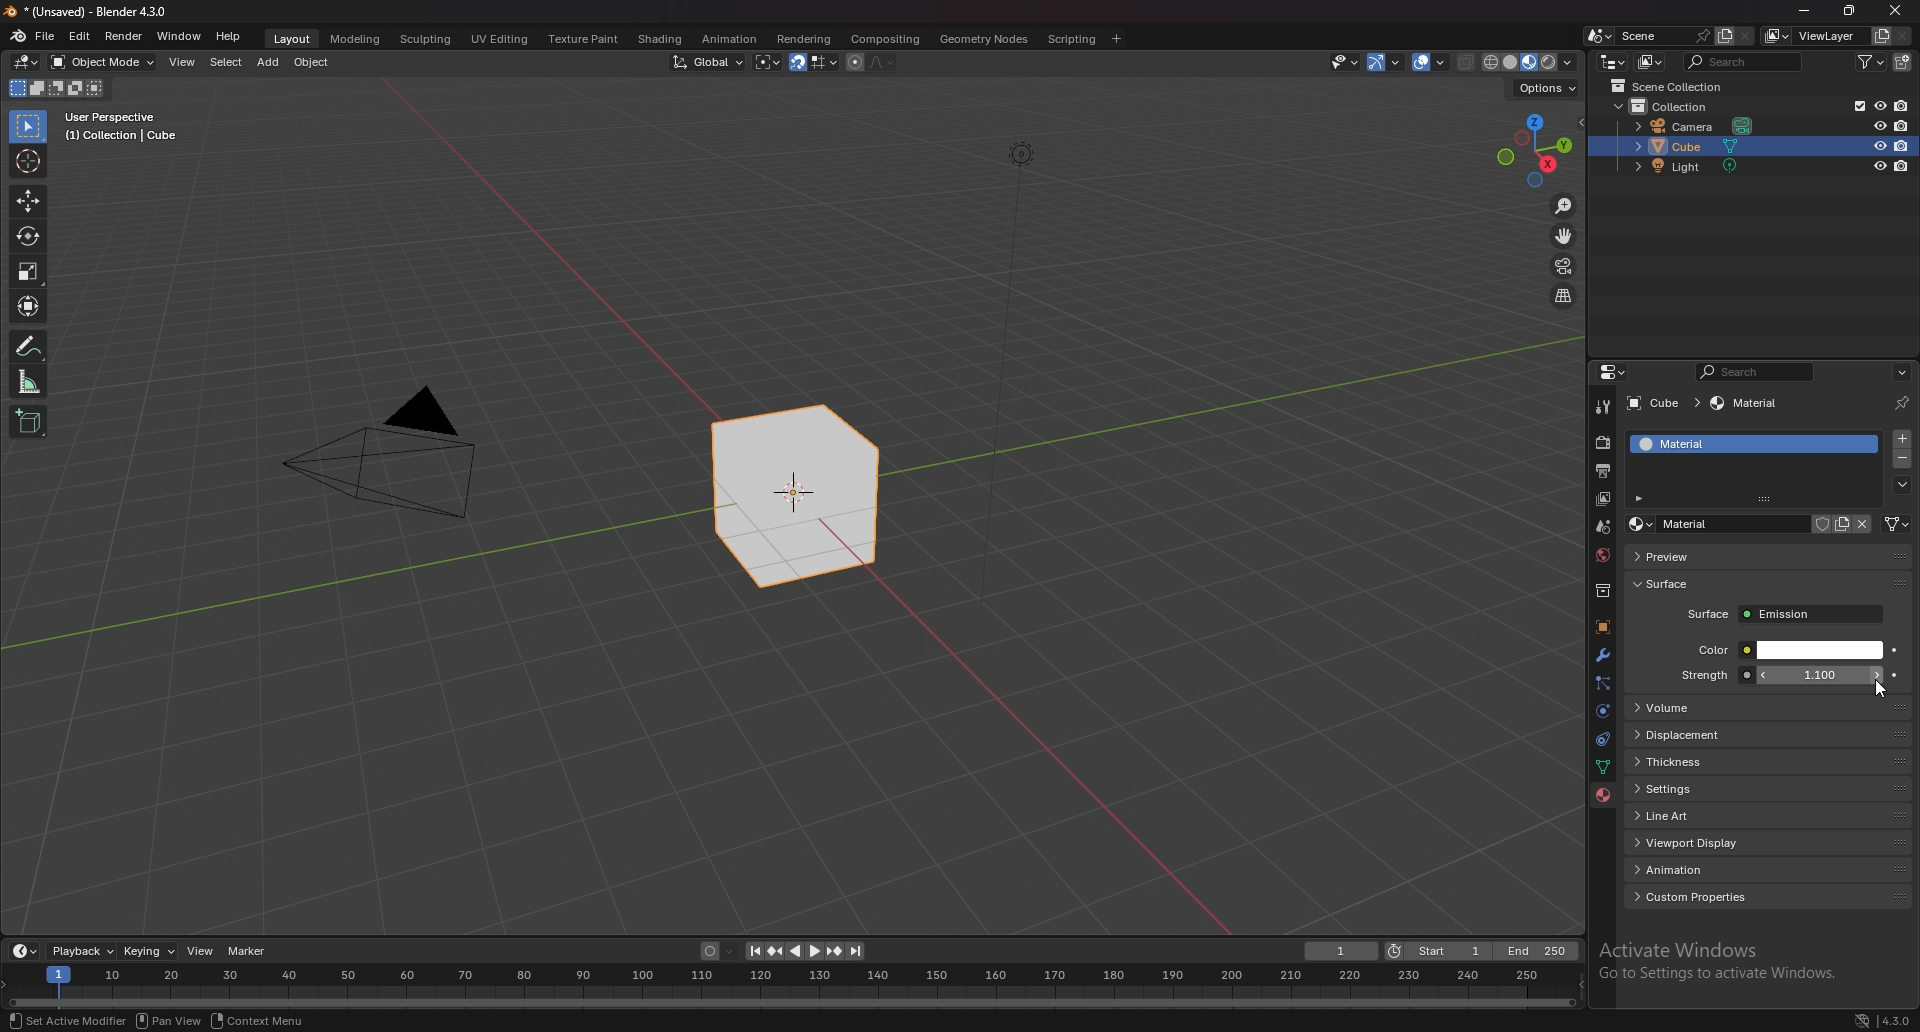  I want to click on browse scene, so click(1600, 35).